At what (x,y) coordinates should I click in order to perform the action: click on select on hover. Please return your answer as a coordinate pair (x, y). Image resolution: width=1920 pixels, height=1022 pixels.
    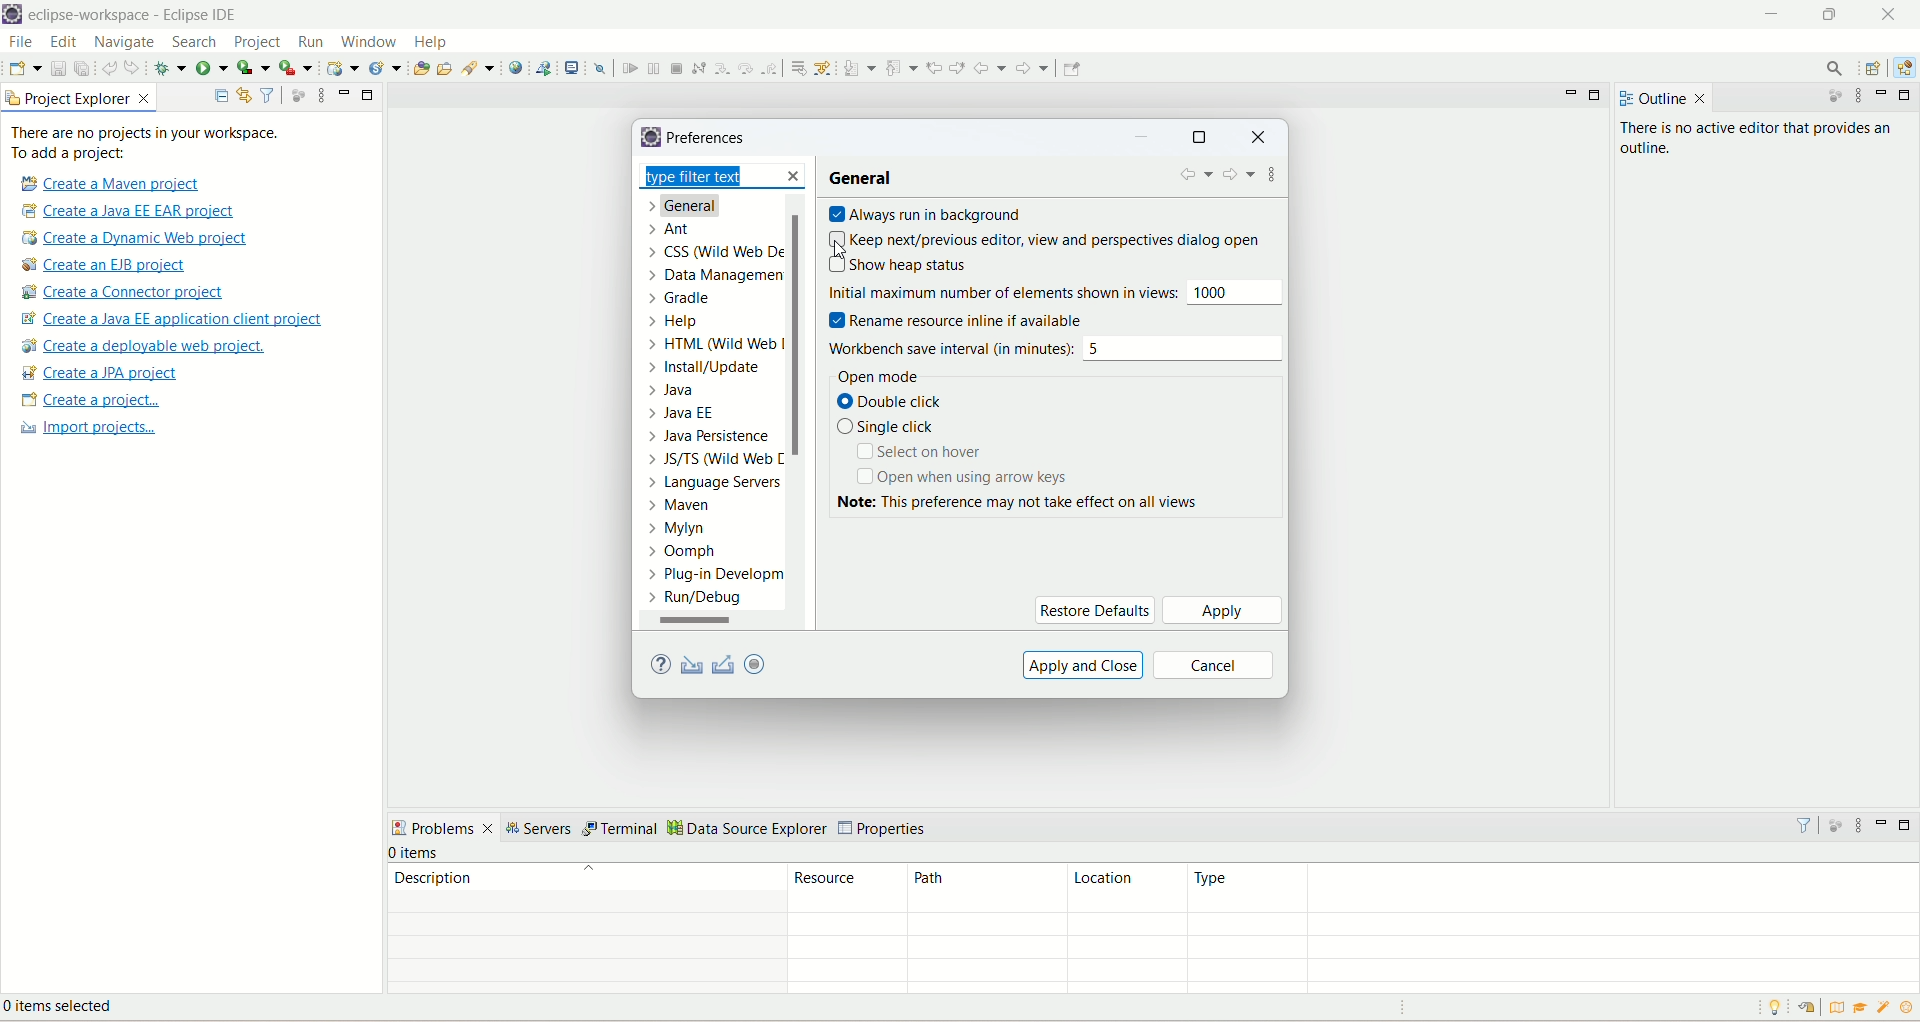
    Looking at the image, I should click on (925, 454).